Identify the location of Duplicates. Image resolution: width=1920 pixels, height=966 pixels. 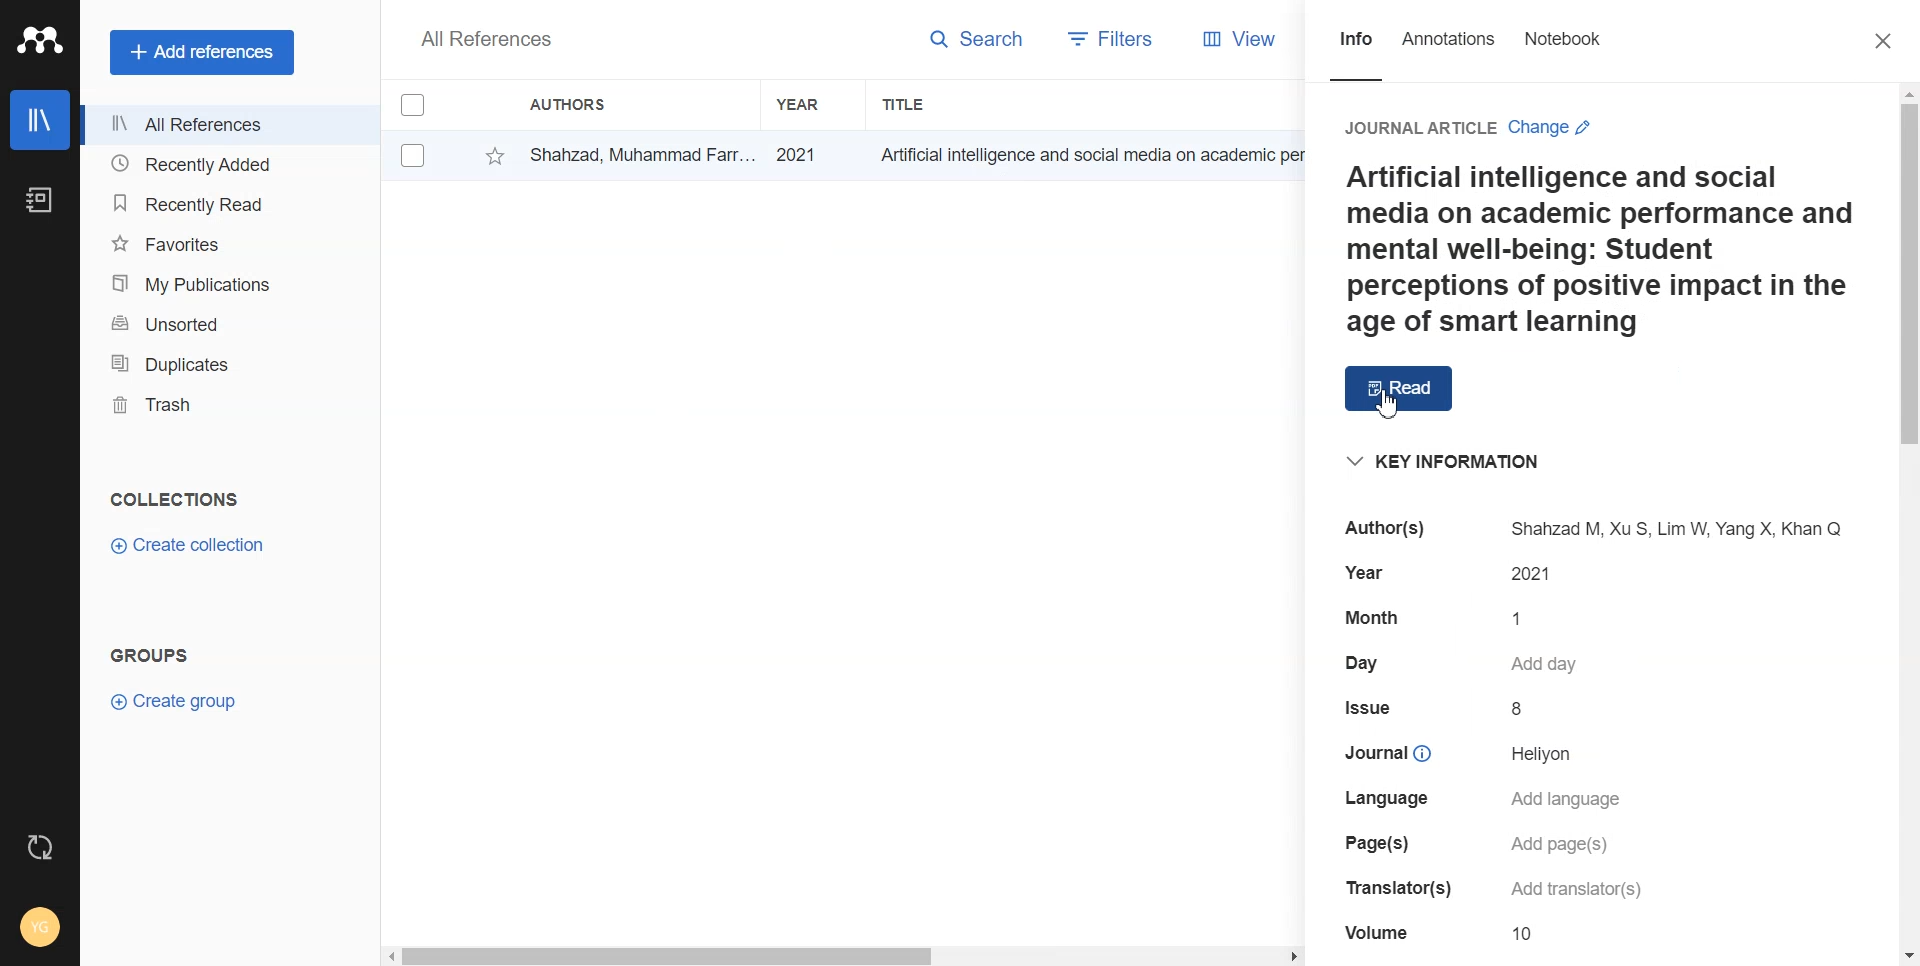
(226, 365).